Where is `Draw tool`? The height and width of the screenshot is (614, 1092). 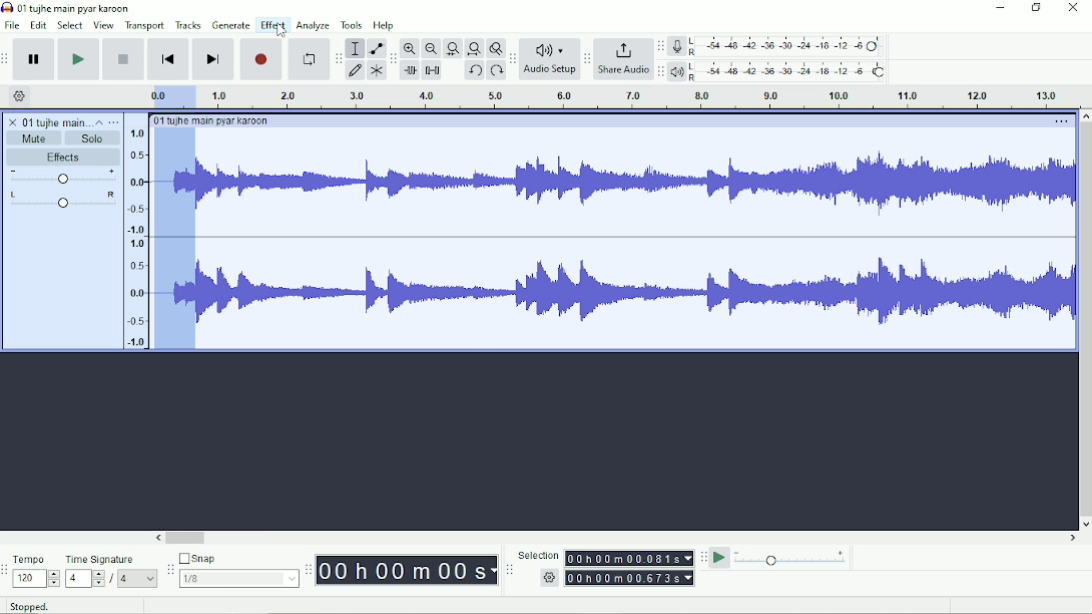
Draw tool is located at coordinates (356, 71).